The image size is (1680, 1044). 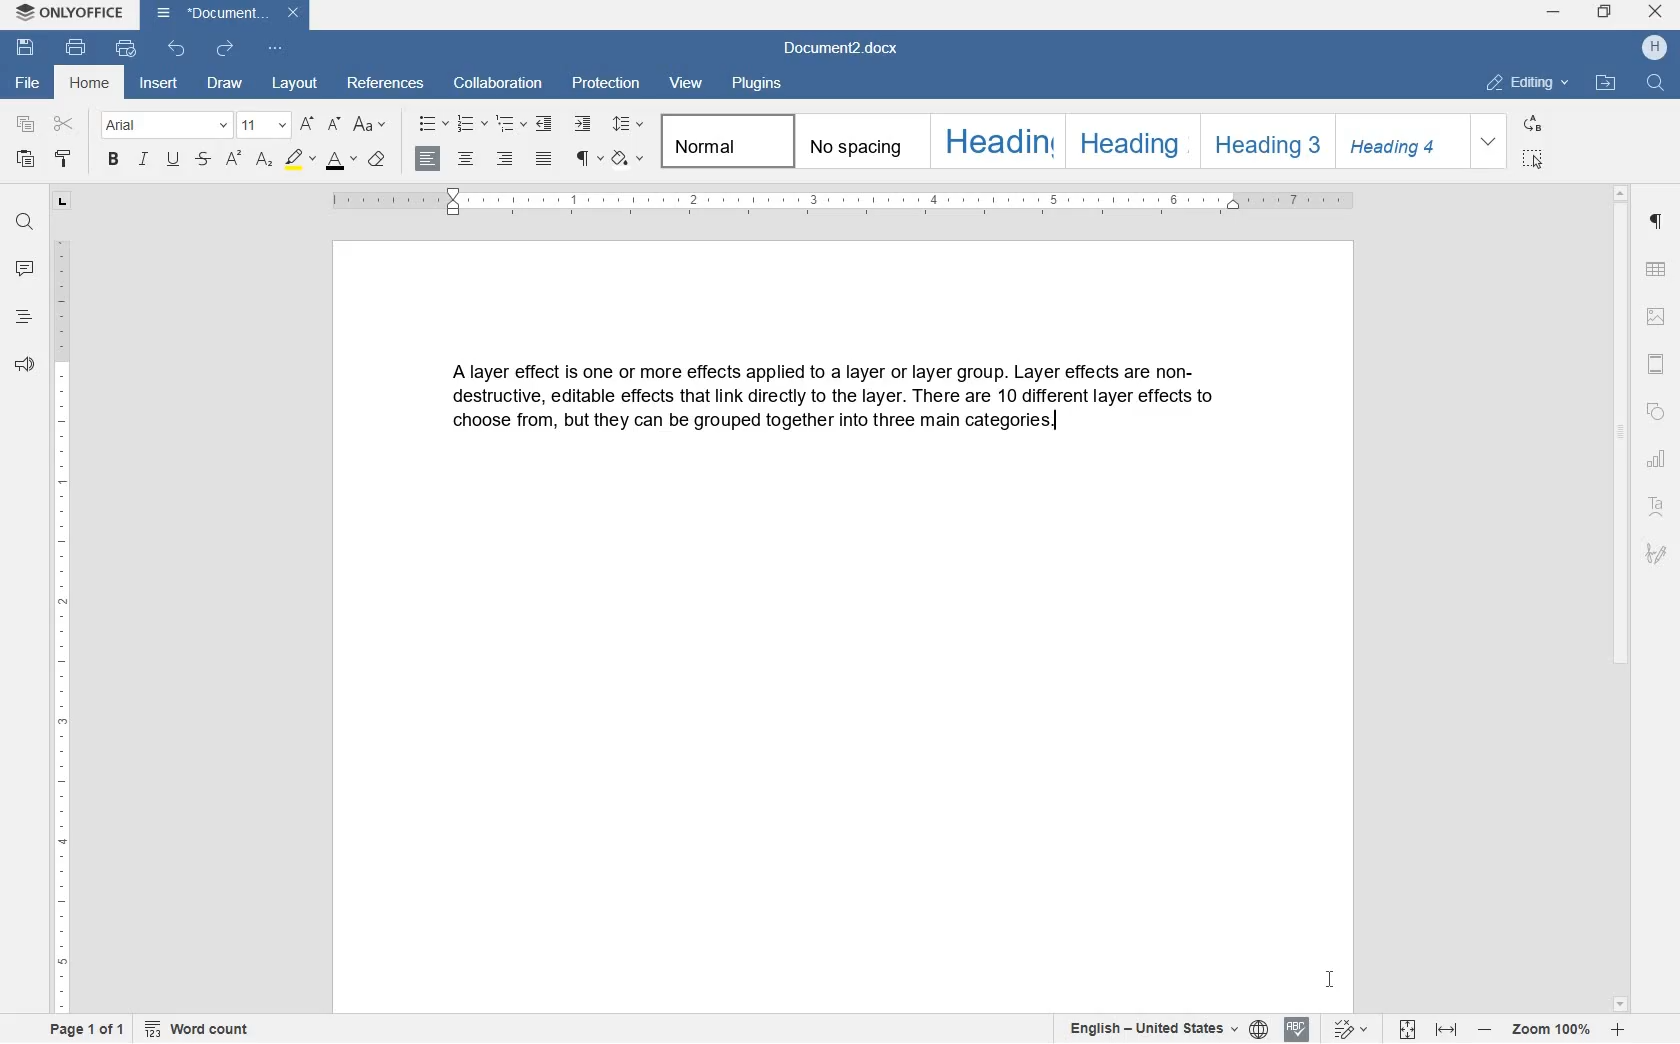 What do you see at coordinates (225, 51) in the screenshot?
I see `REDO` at bounding box center [225, 51].